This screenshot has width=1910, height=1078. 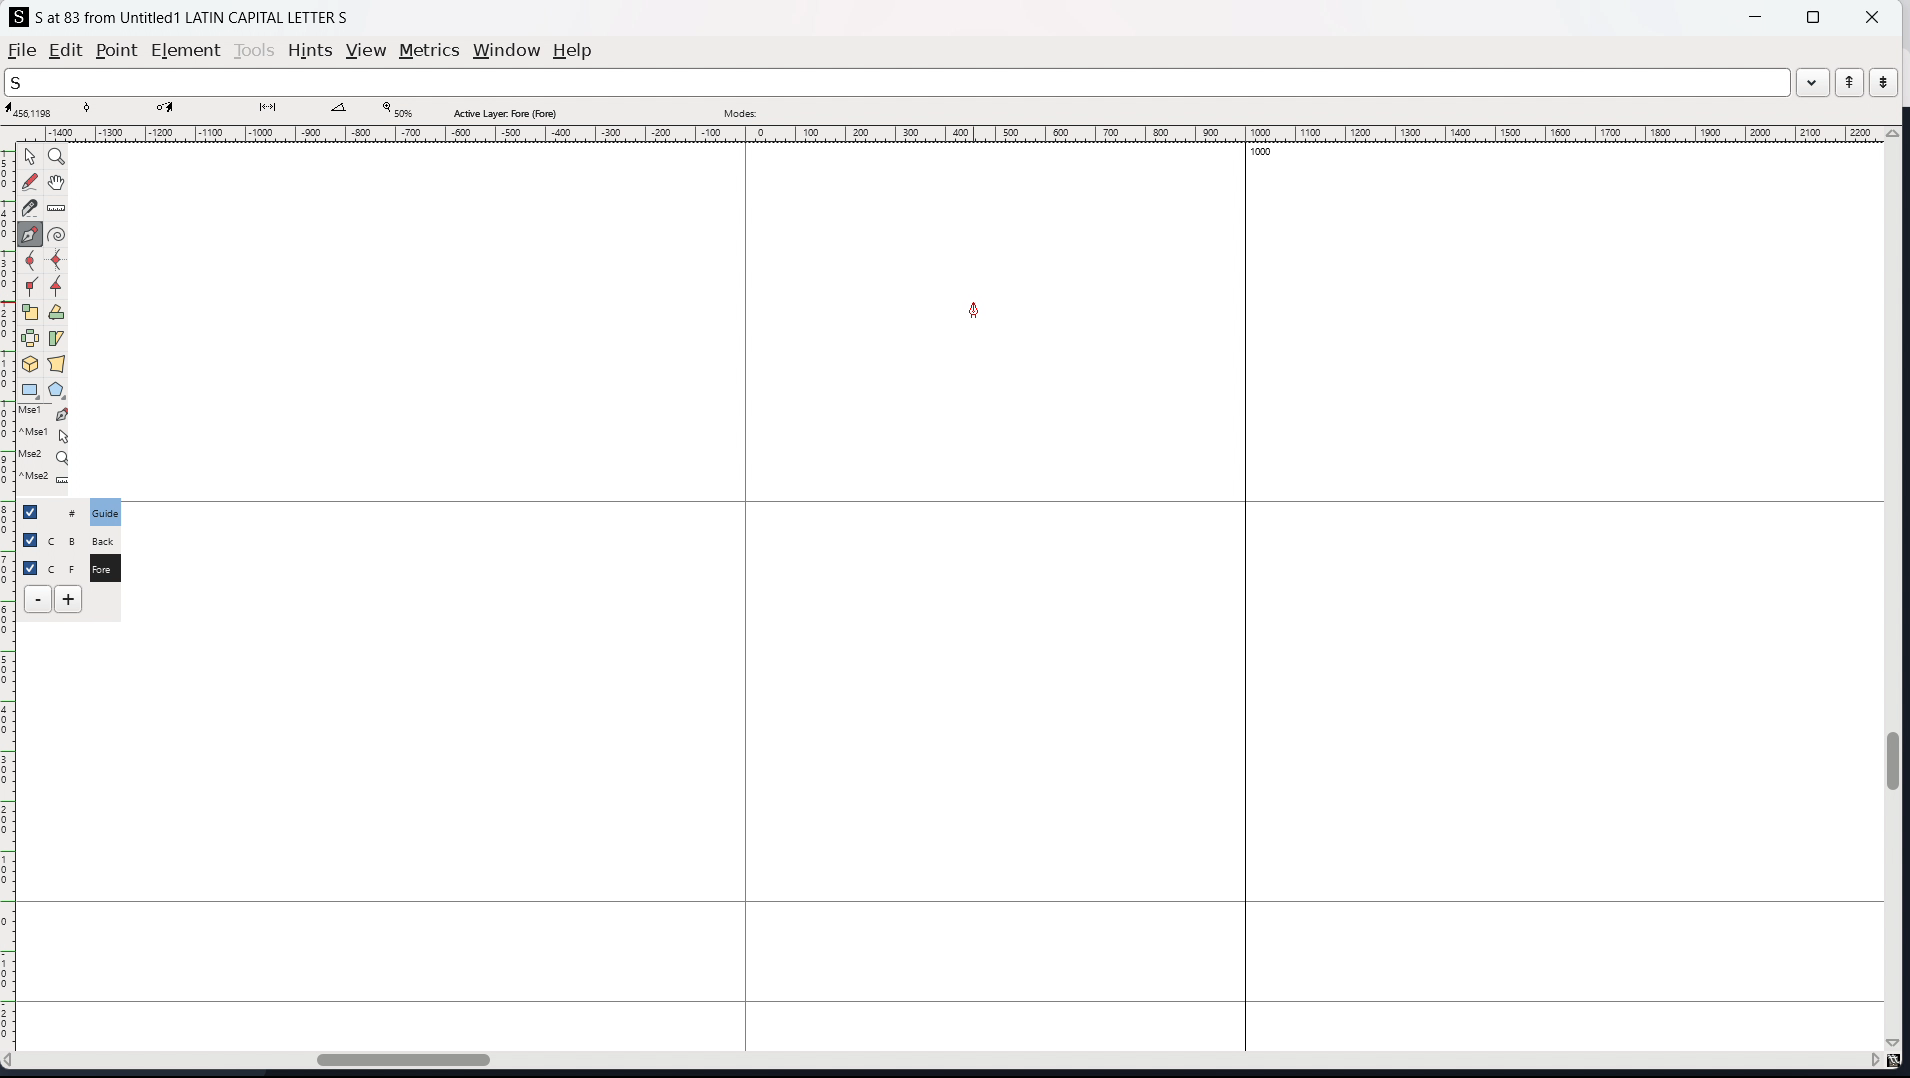 I want to click on view, so click(x=366, y=51).